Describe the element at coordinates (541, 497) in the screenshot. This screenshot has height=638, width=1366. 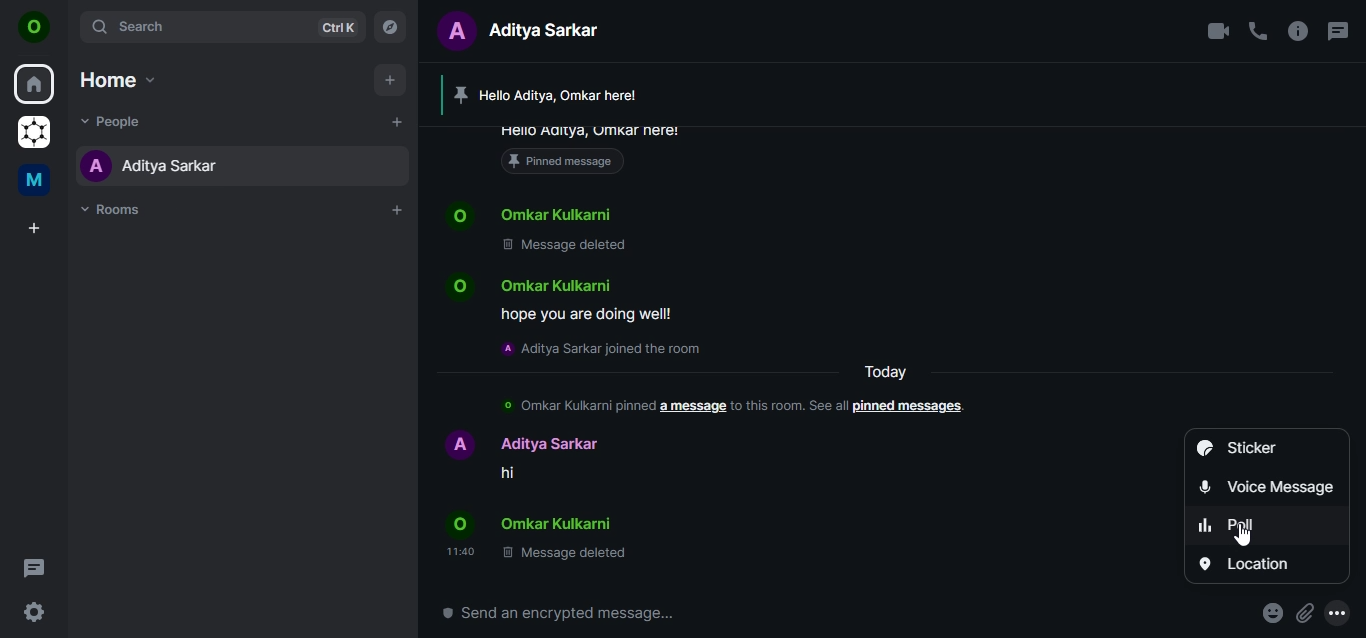
I see `Name hi Name © Message deleted` at that location.